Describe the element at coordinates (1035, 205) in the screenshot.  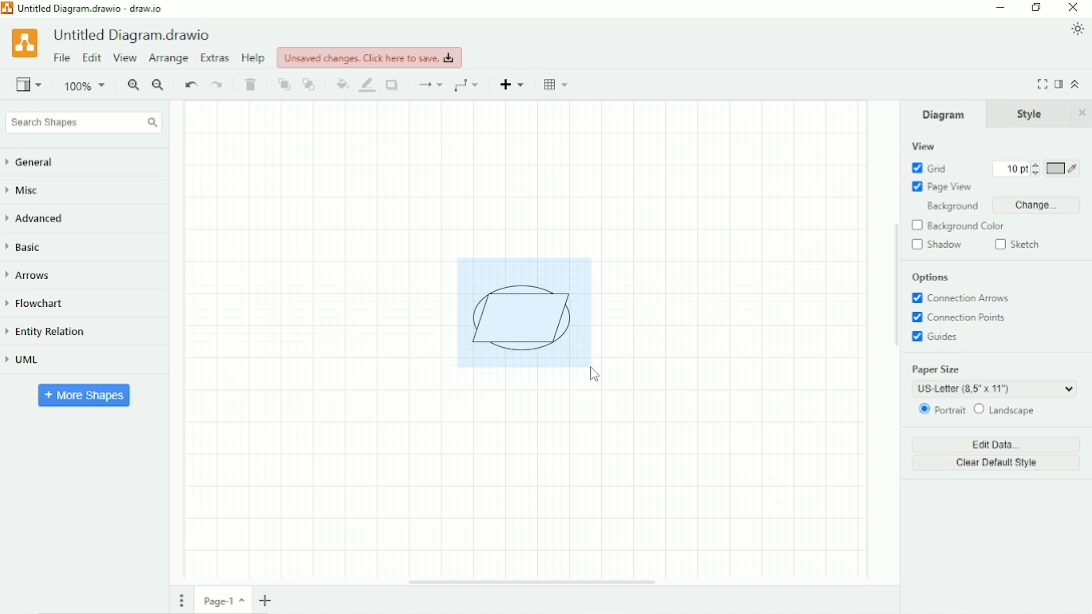
I see `Change` at that location.